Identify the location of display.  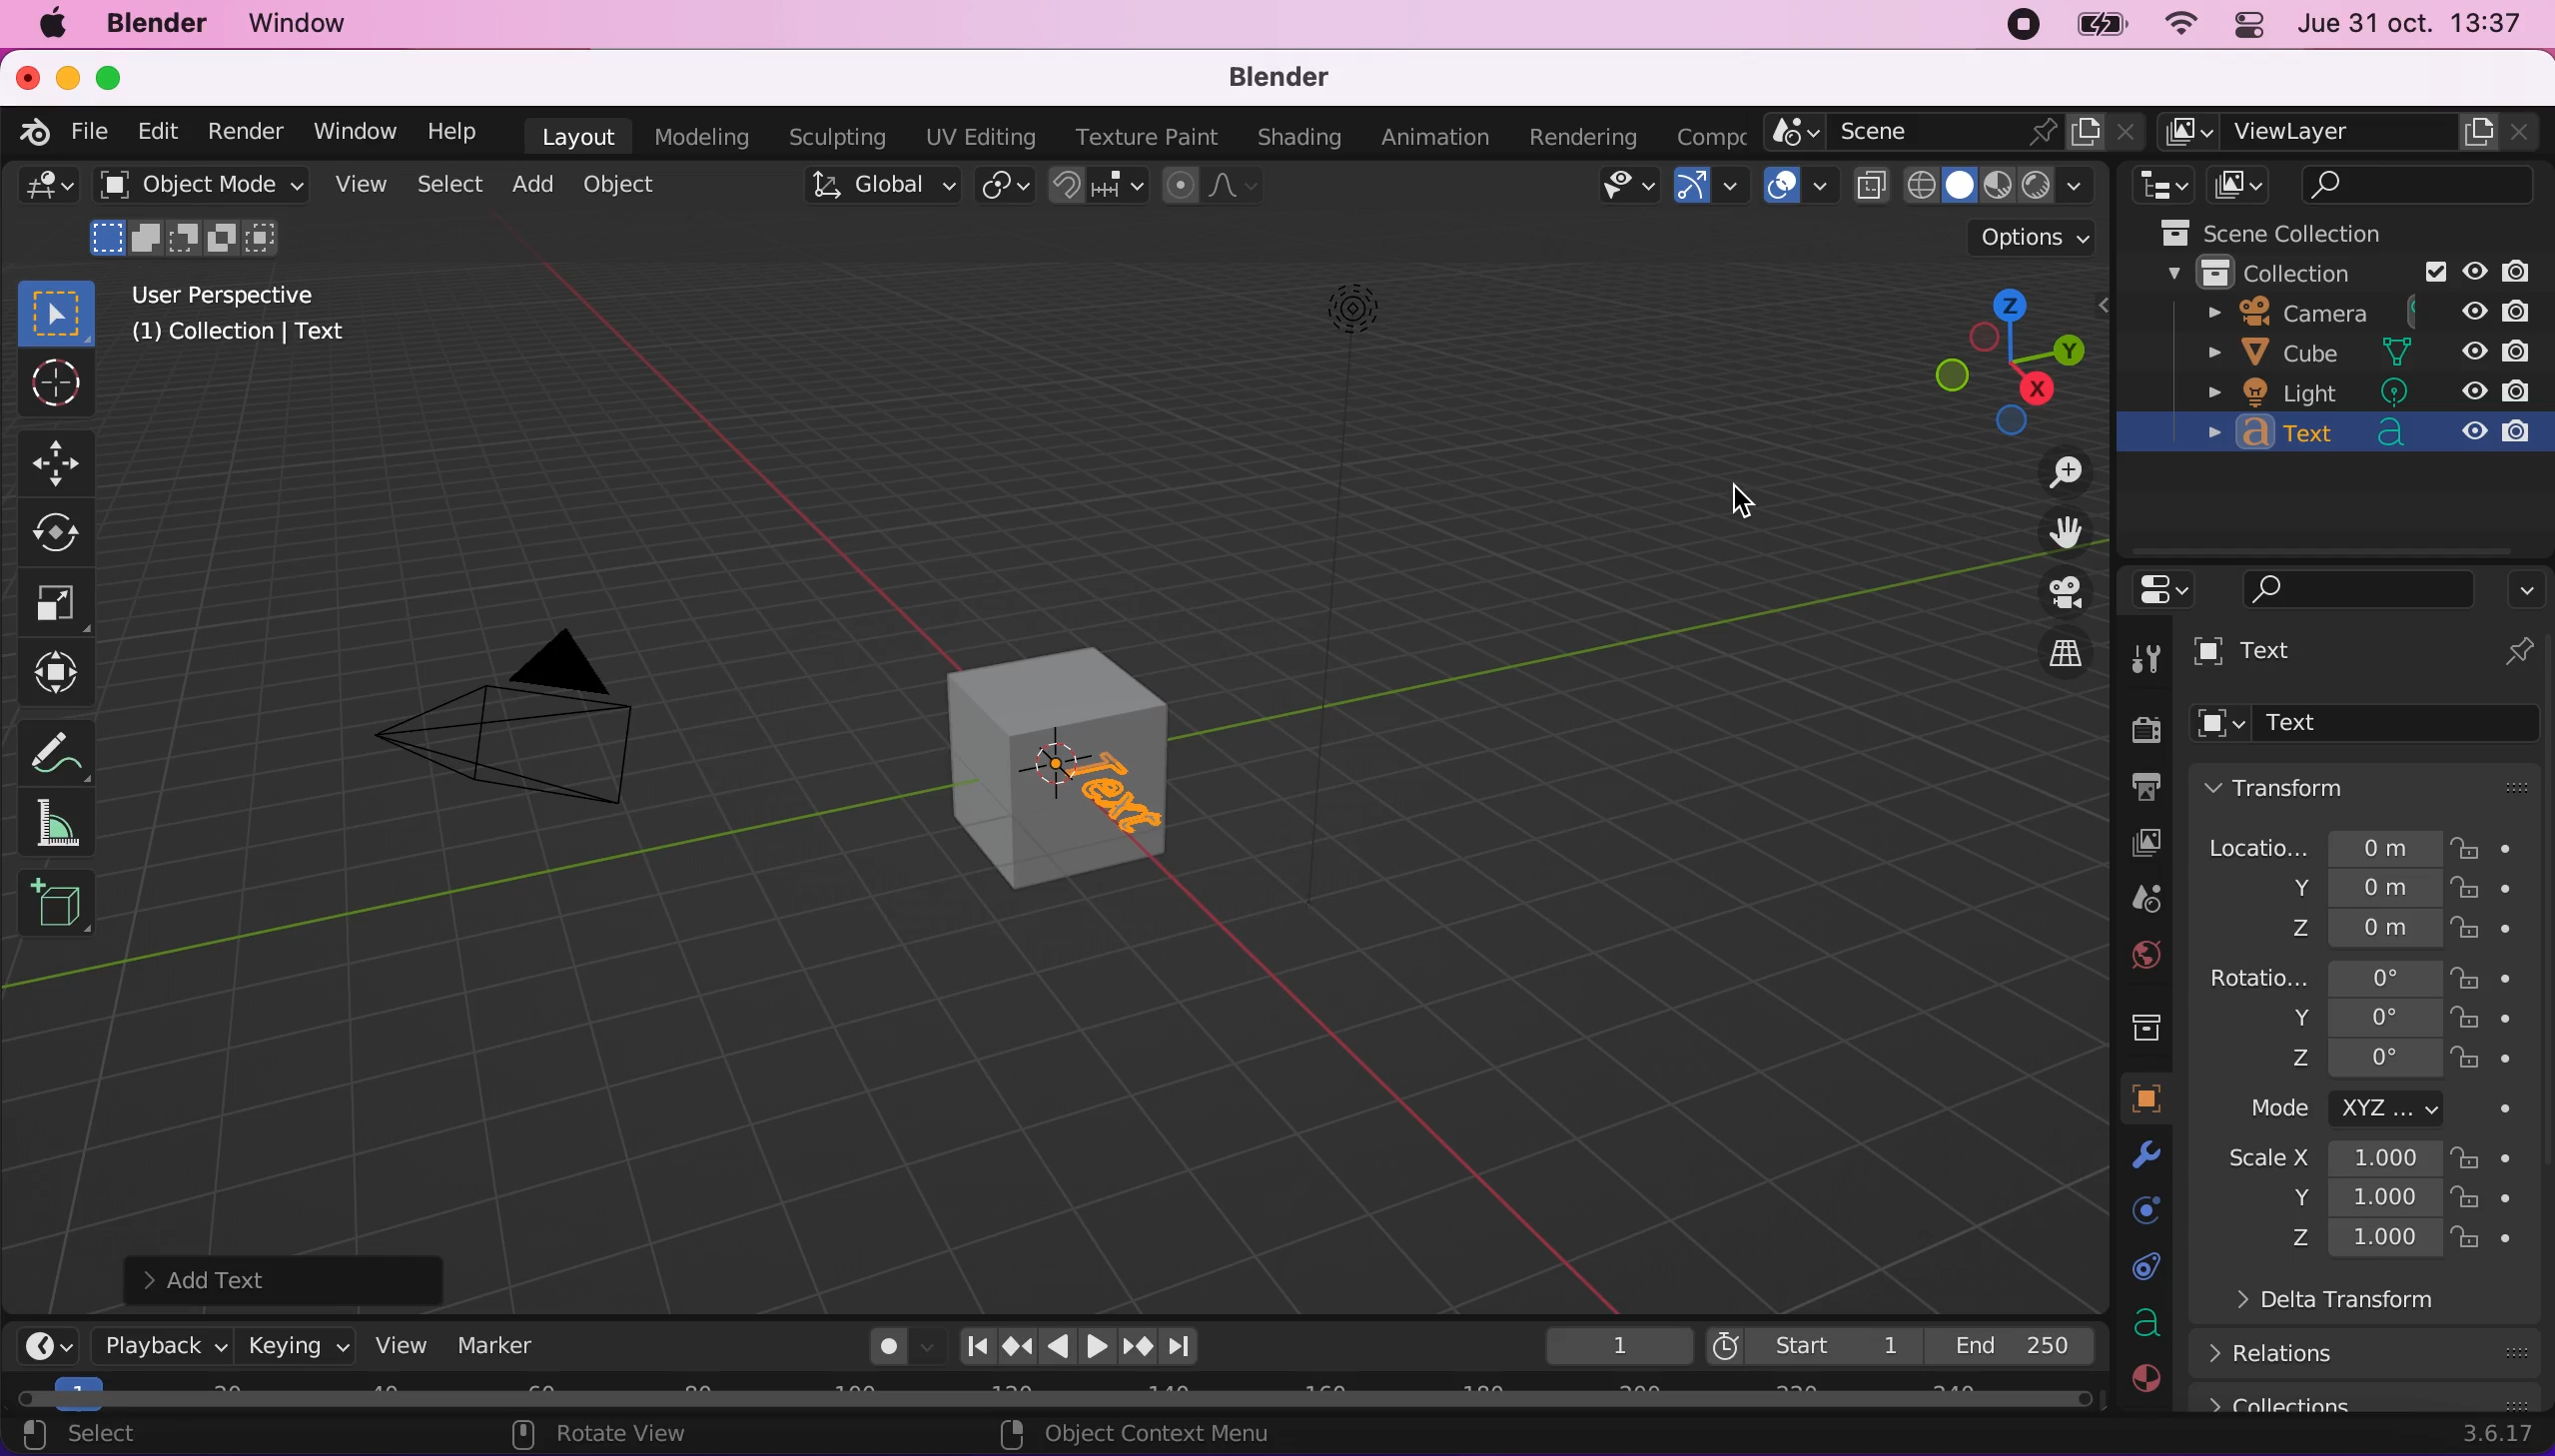
(2145, 843).